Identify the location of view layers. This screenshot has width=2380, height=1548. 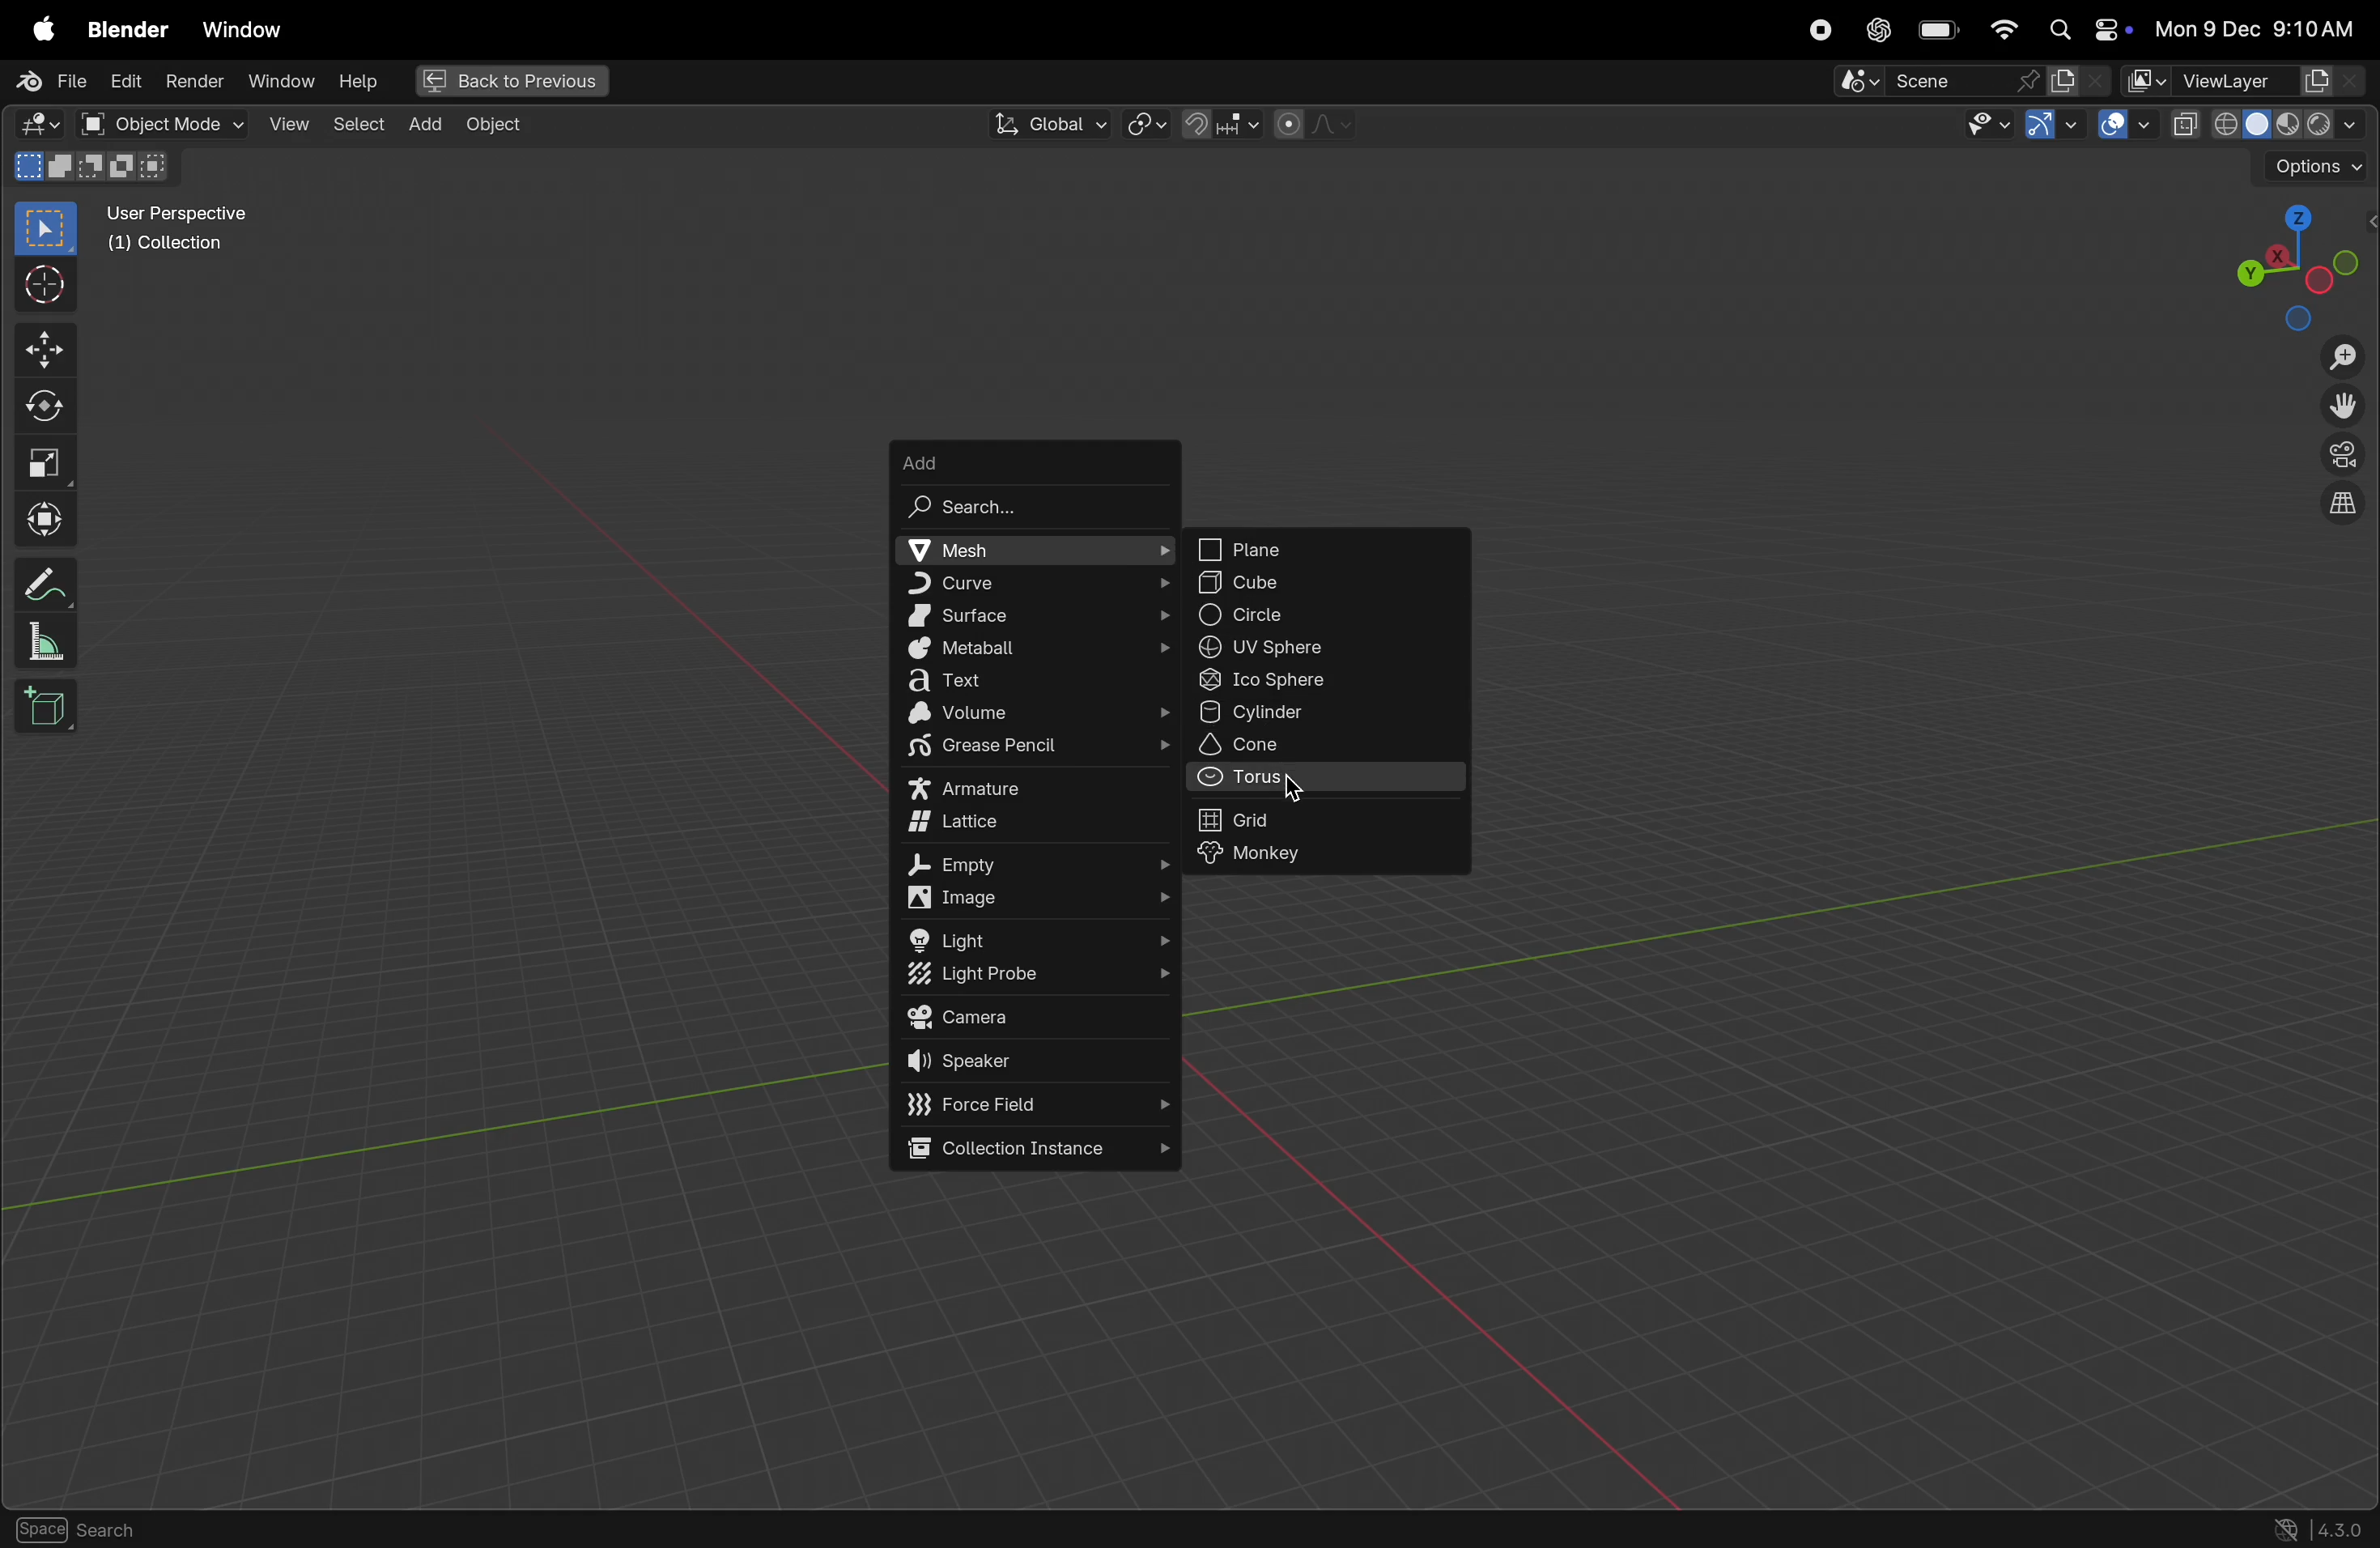
(2272, 81).